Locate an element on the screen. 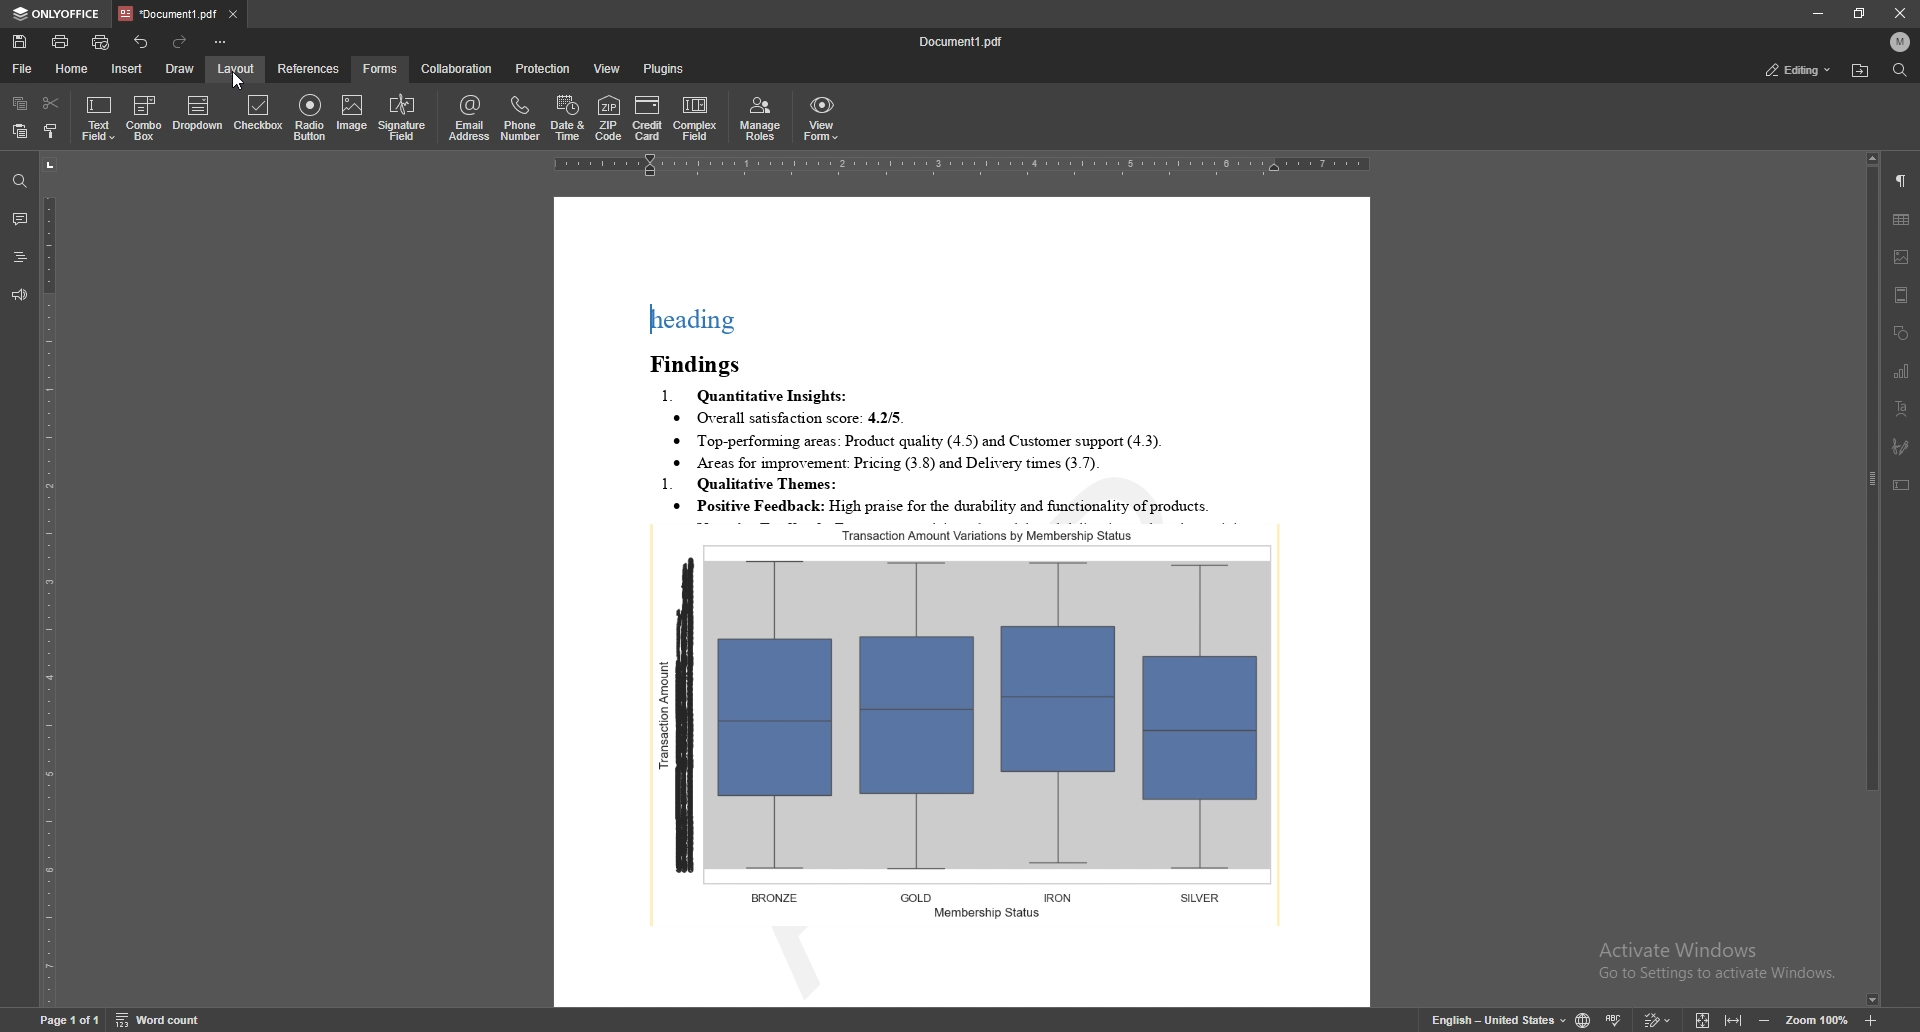 The width and height of the screenshot is (1920, 1032). close is located at coordinates (1896, 13).